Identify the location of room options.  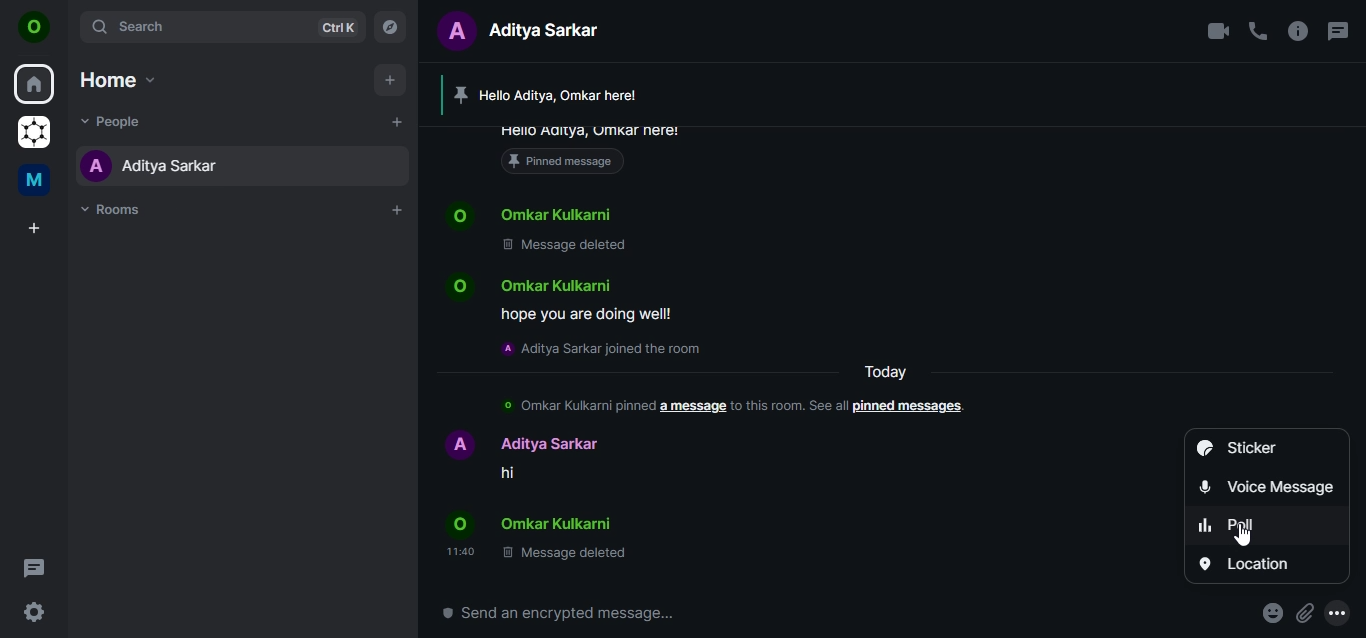
(1299, 33).